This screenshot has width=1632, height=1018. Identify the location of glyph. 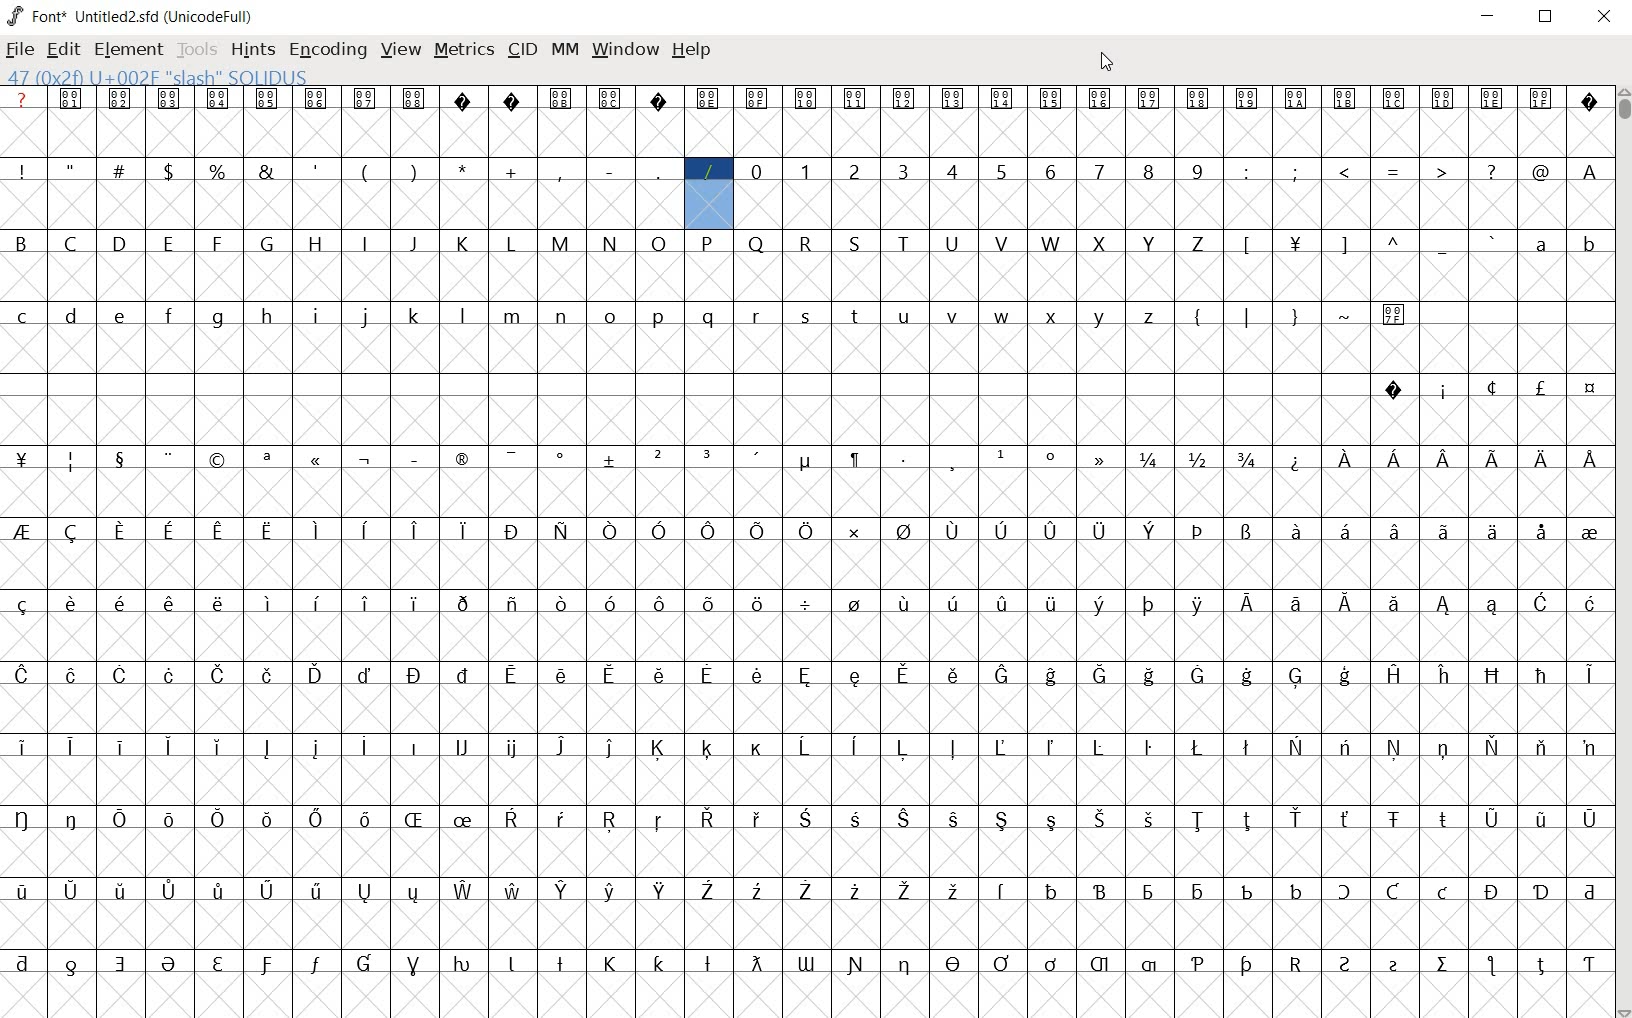
(71, 967).